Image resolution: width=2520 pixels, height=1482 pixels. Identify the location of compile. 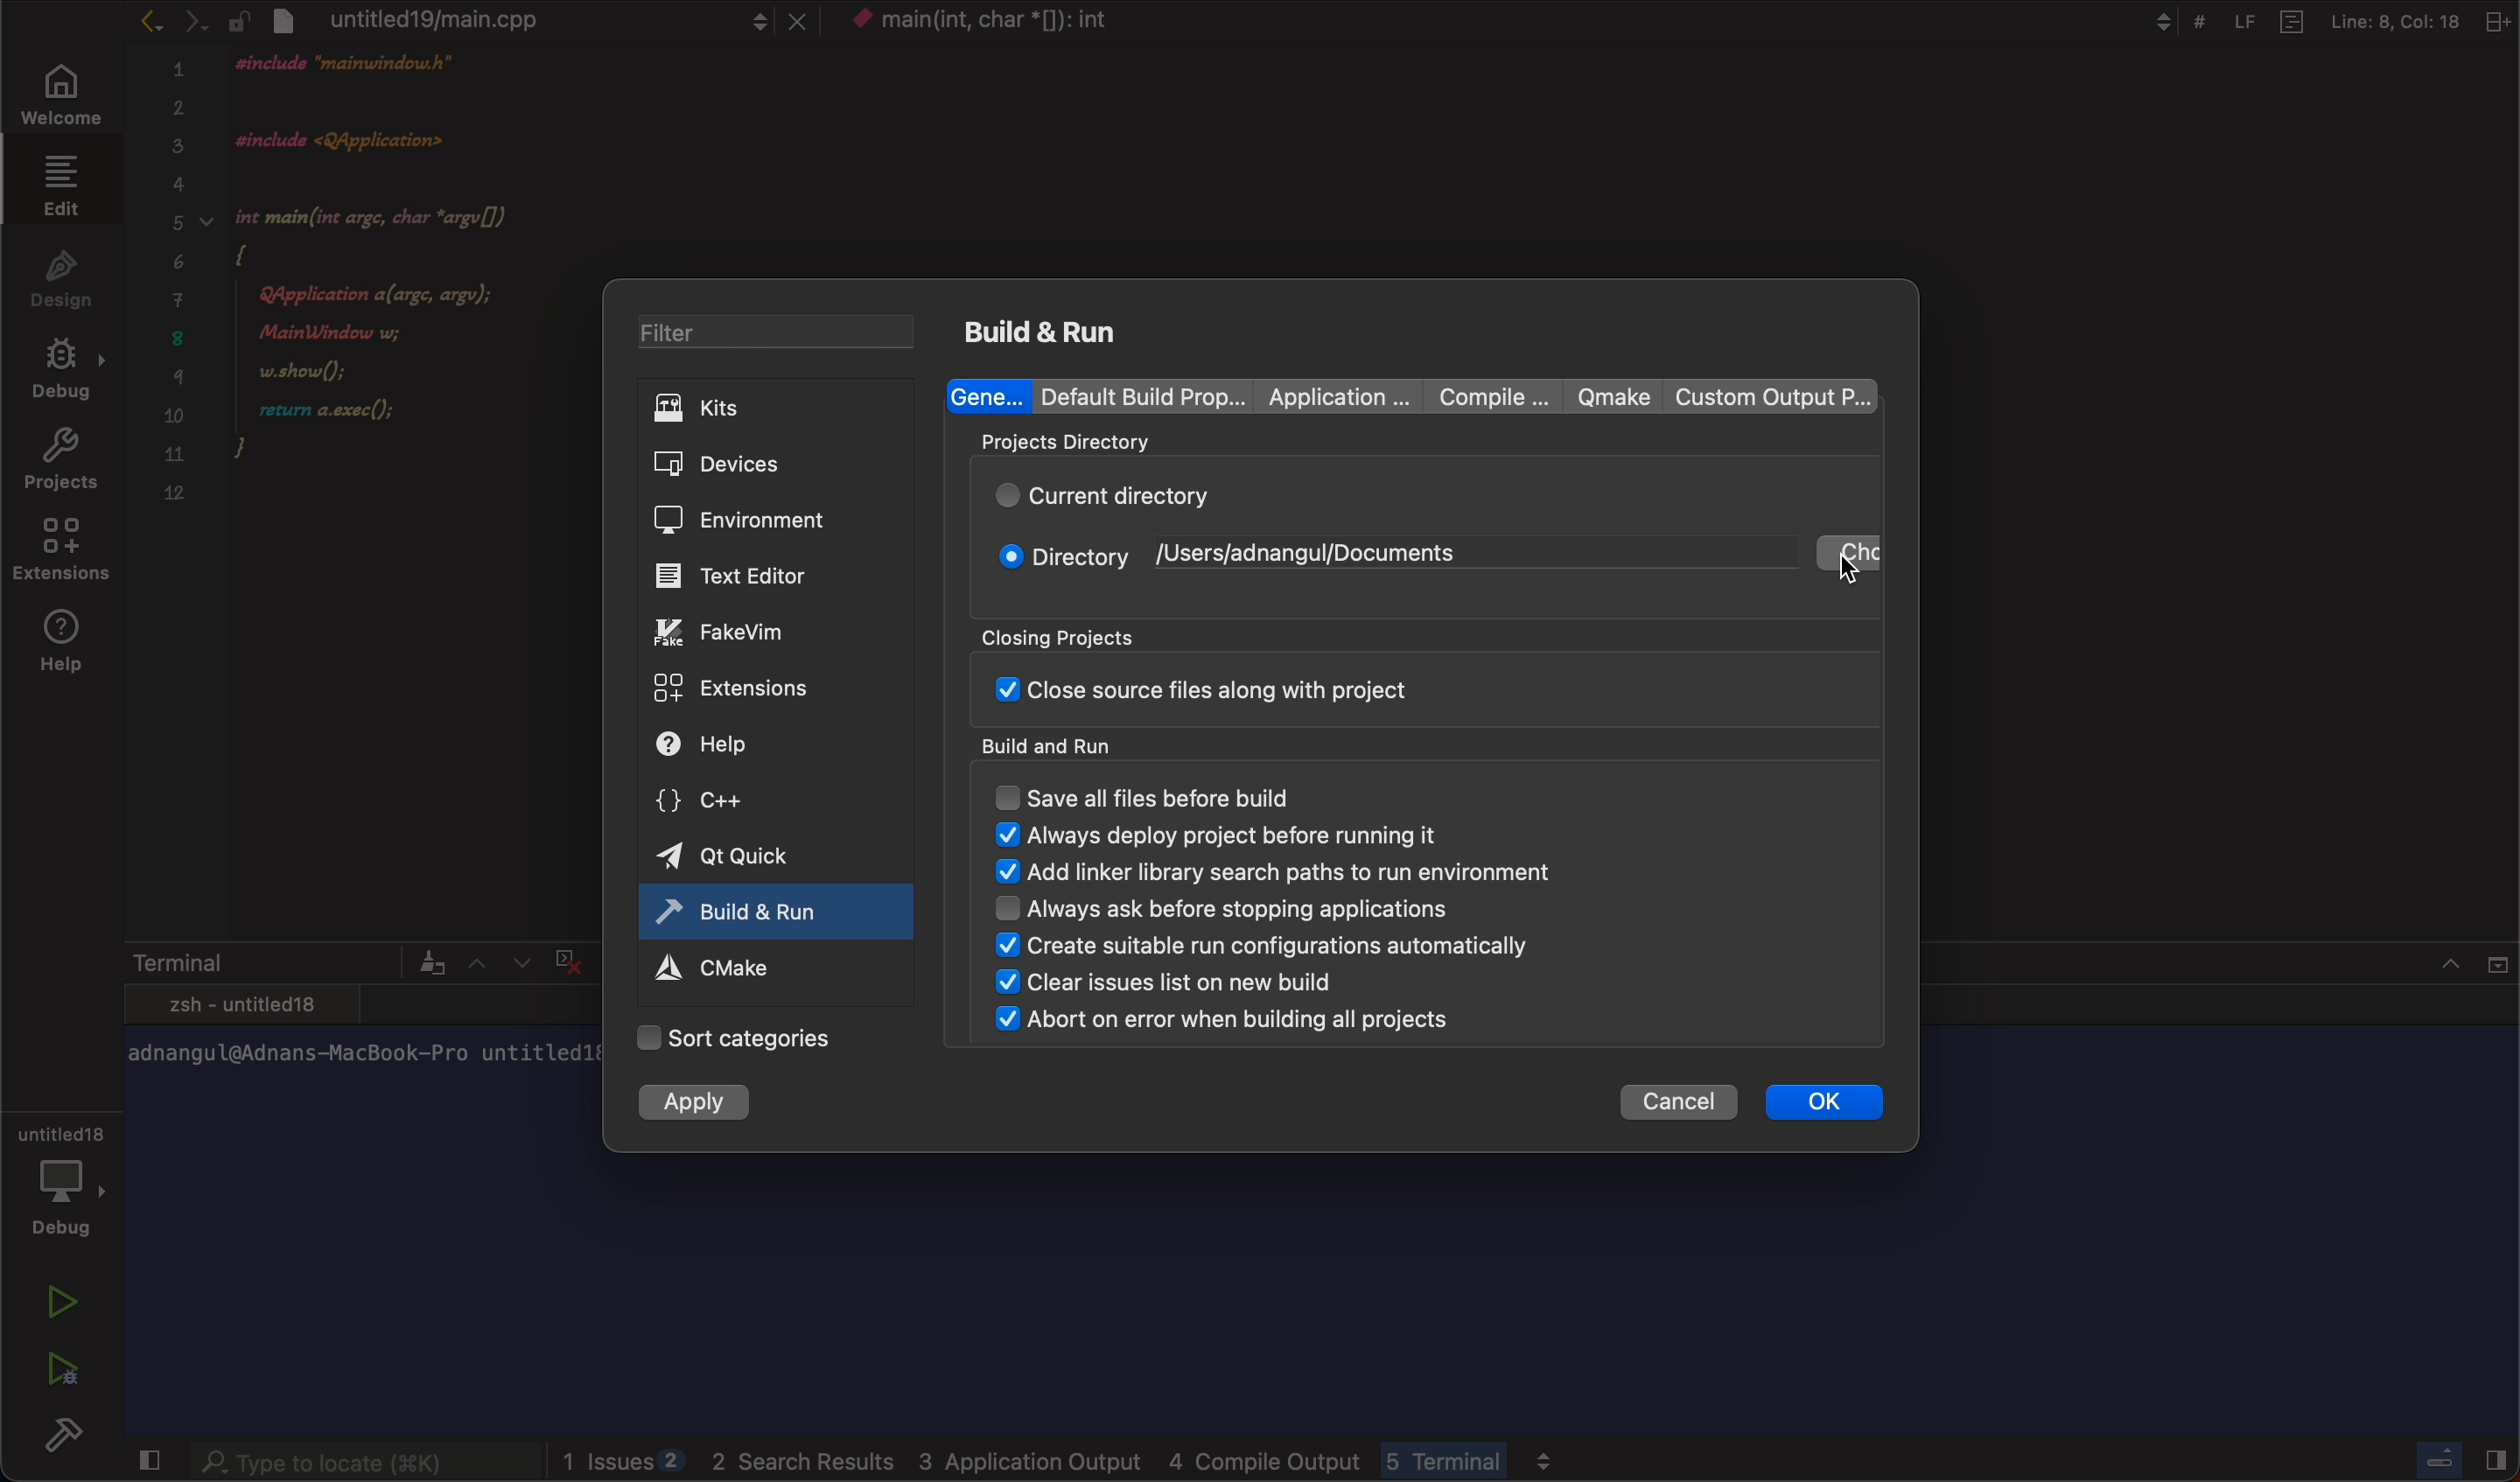
(1489, 396).